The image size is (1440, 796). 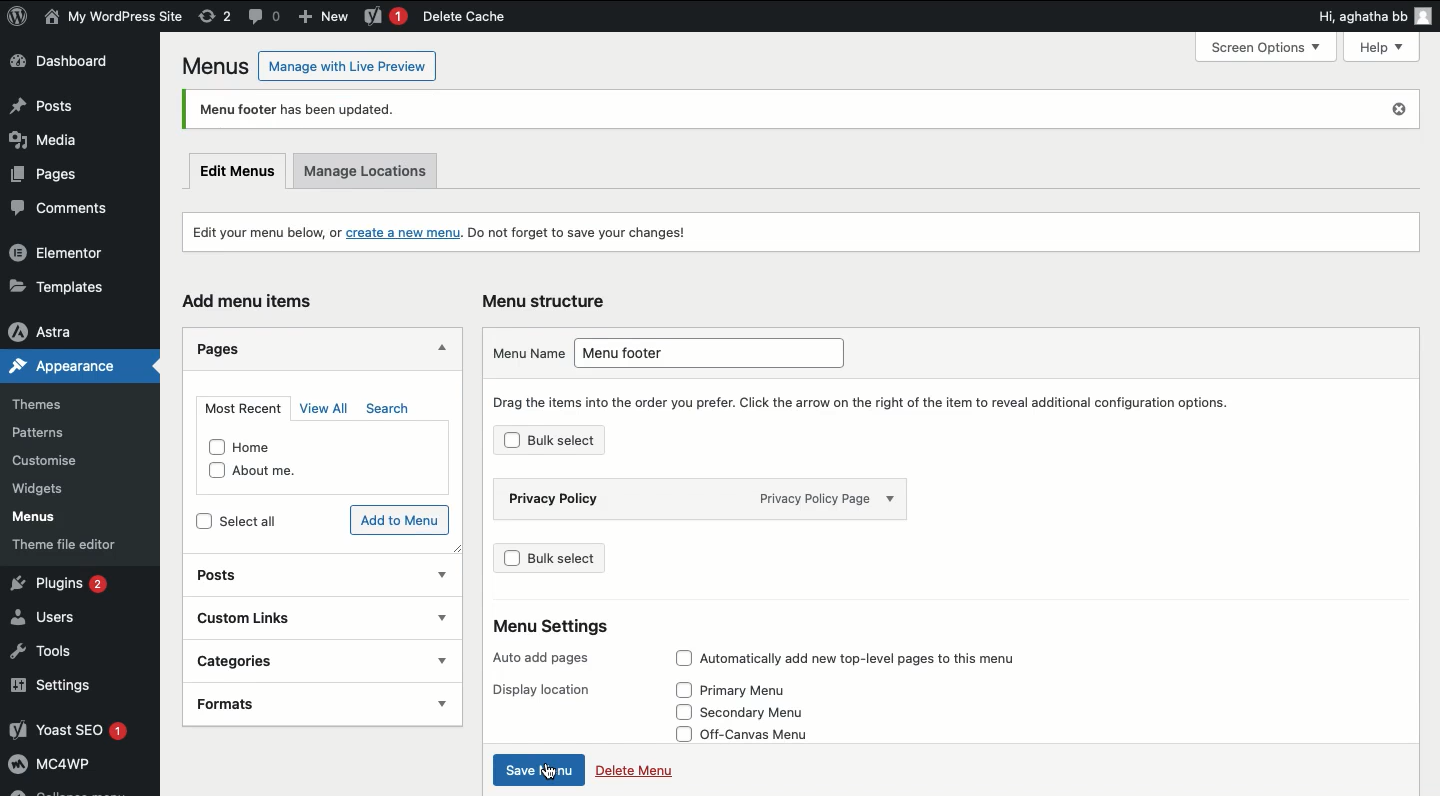 What do you see at coordinates (679, 712) in the screenshot?
I see `checkbox` at bounding box center [679, 712].